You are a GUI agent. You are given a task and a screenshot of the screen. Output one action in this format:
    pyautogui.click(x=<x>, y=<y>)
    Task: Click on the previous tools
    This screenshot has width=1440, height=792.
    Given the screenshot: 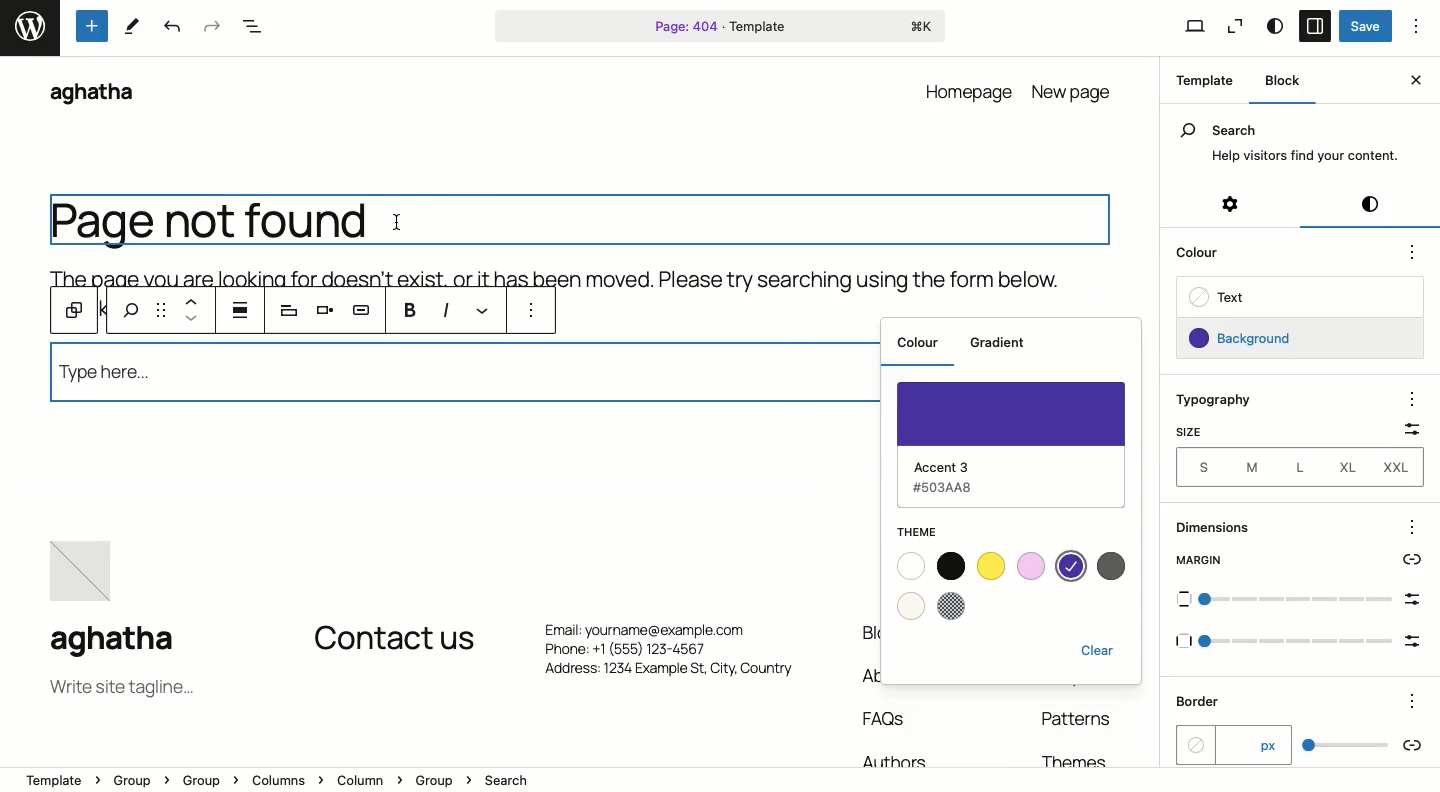 What is the action you would take?
    pyautogui.click(x=107, y=312)
    